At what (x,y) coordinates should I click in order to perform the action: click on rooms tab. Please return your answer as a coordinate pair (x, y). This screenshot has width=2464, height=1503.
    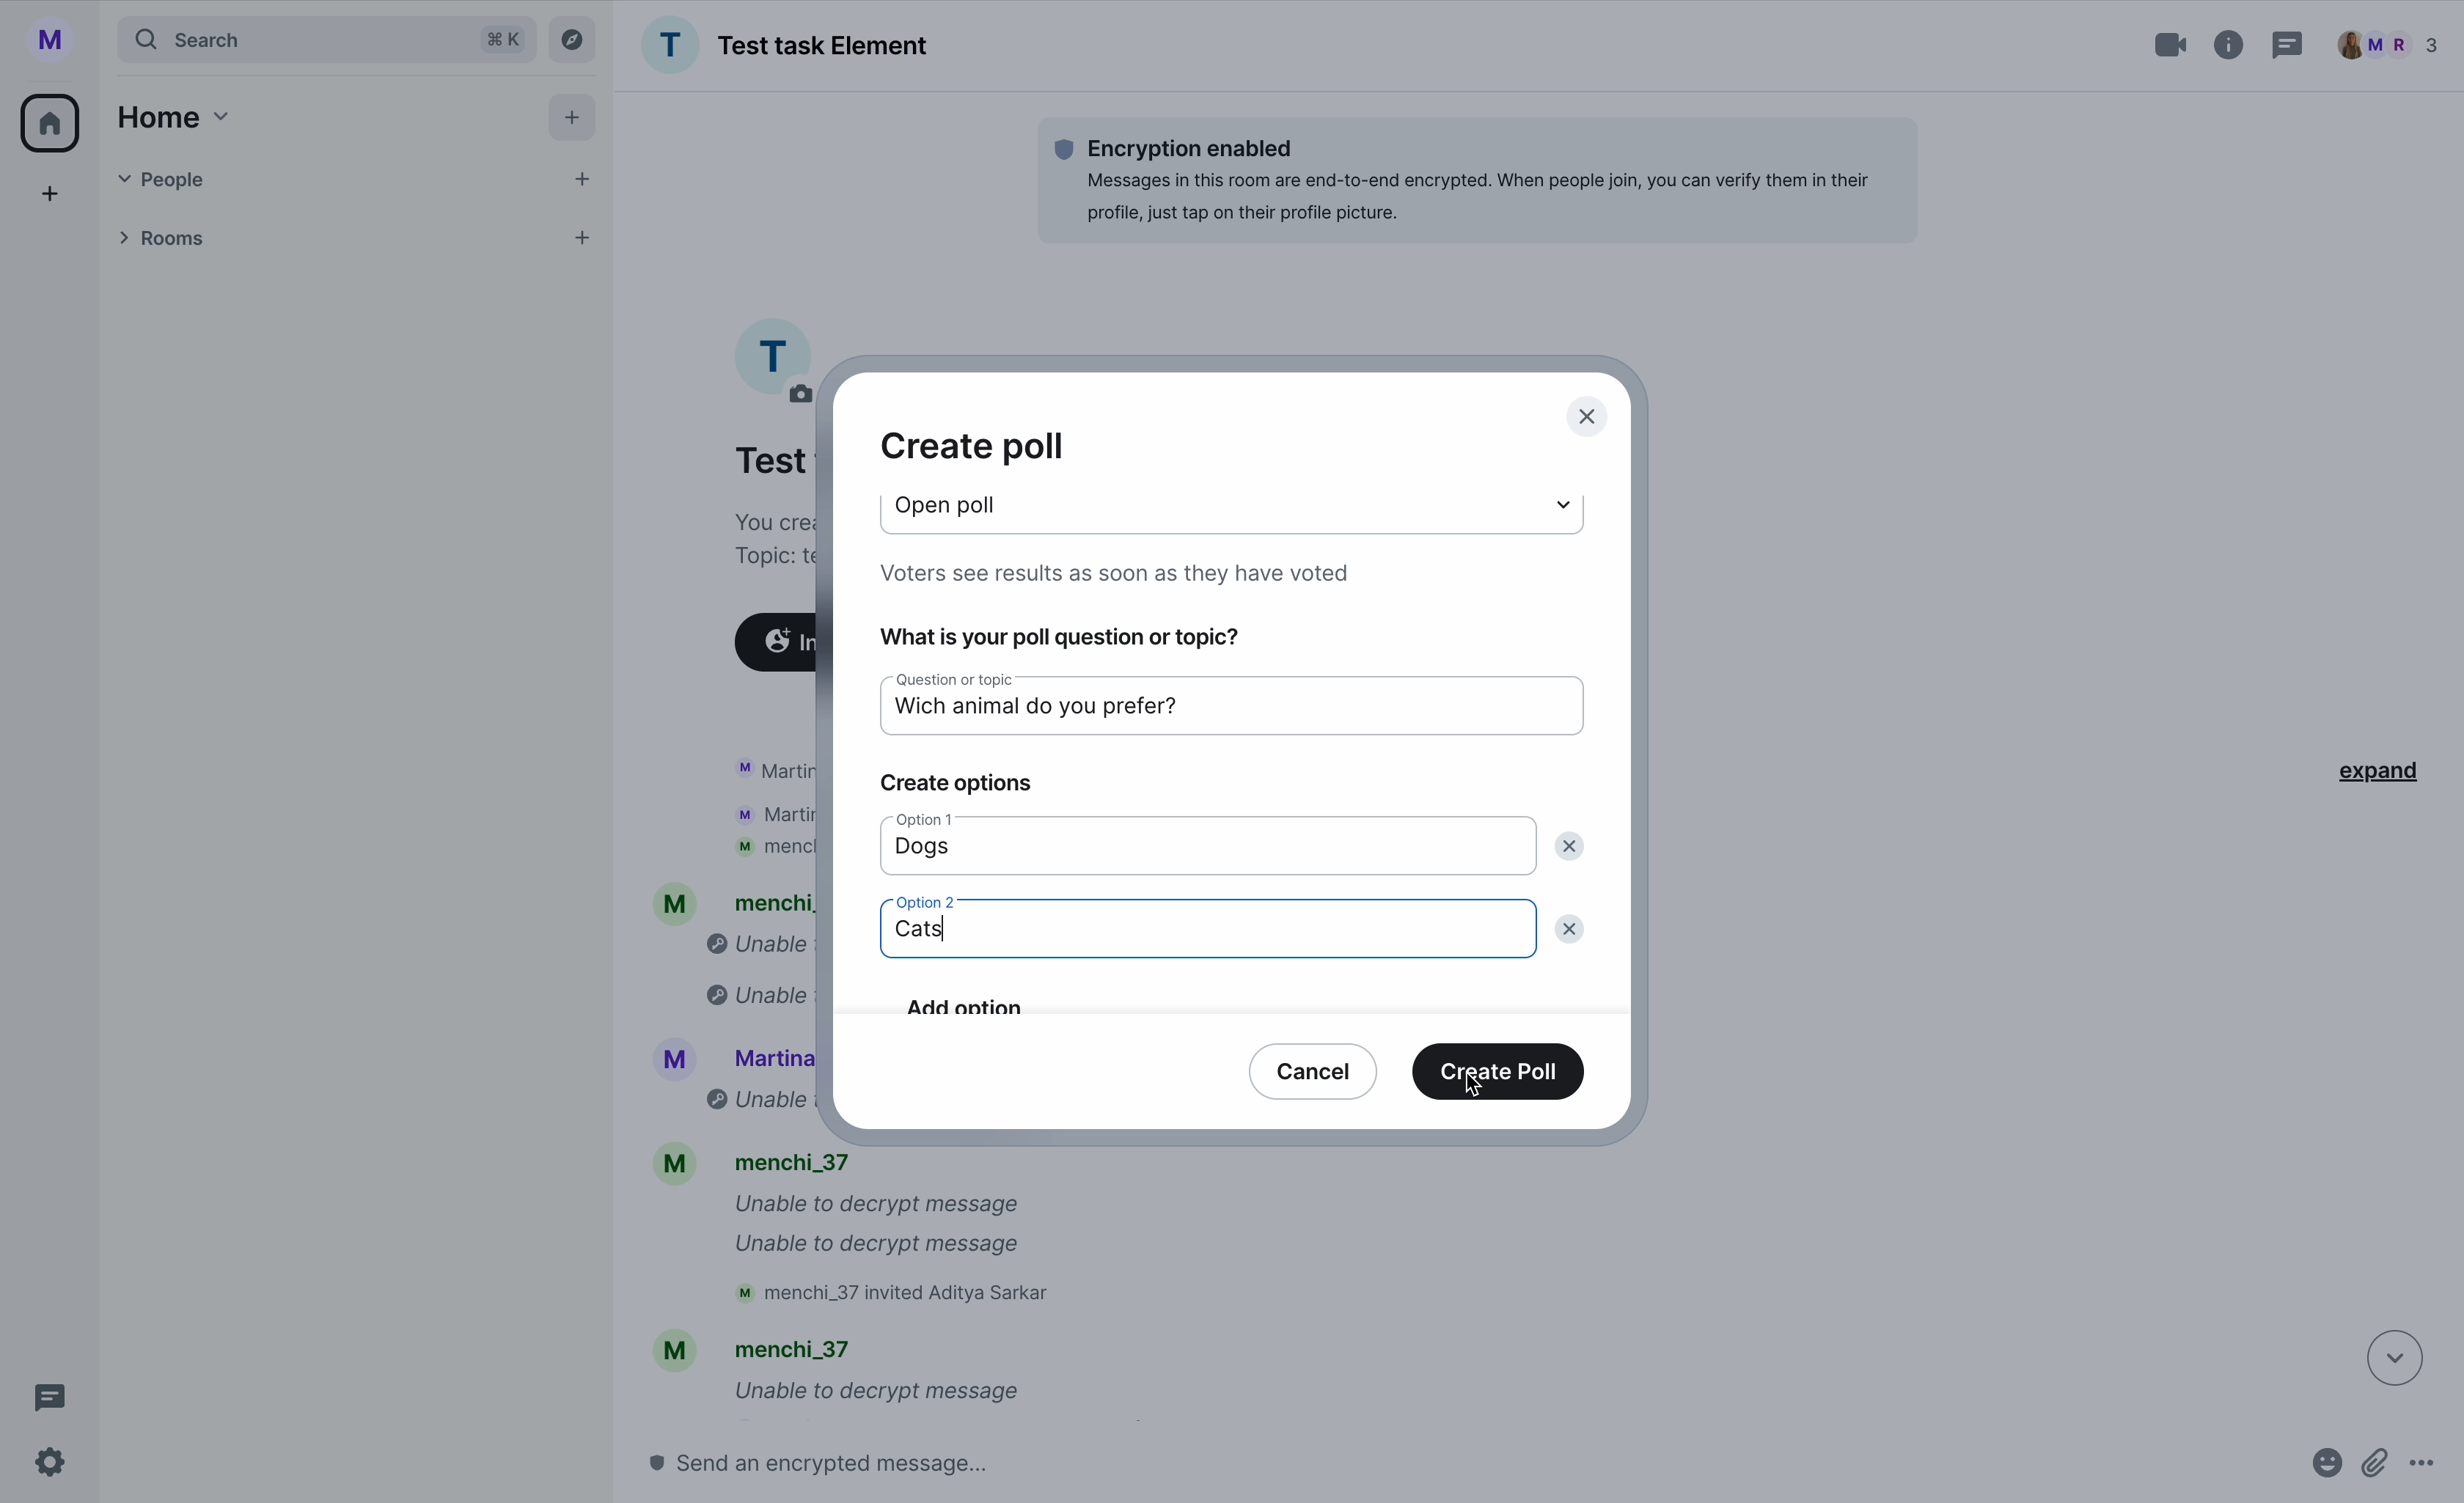
    Looking at the image, I should click on (349, 241).